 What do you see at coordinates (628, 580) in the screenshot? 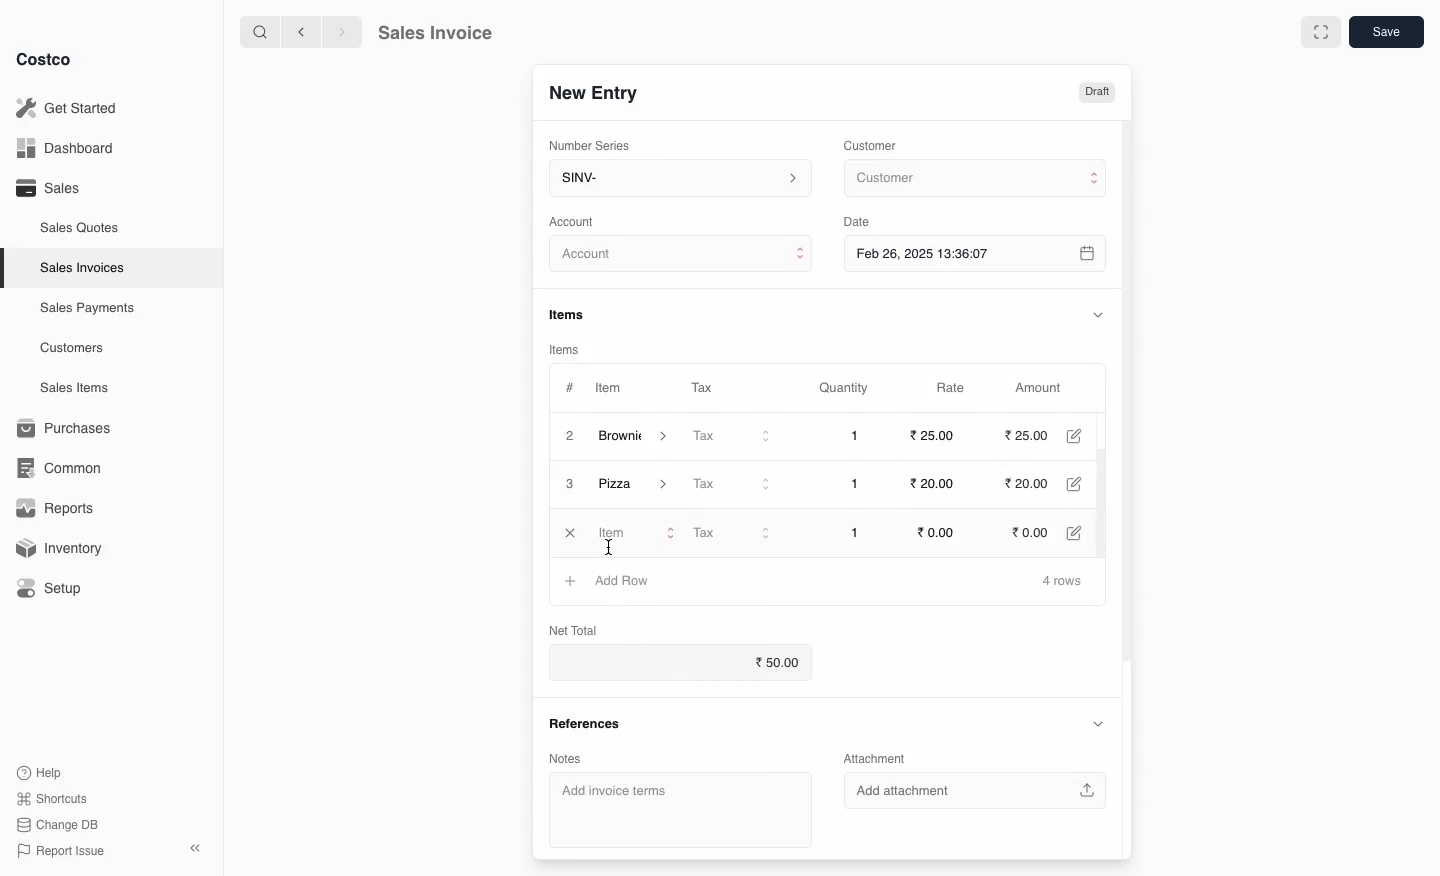
I see `Add Row` at bounding box center [628, 580].